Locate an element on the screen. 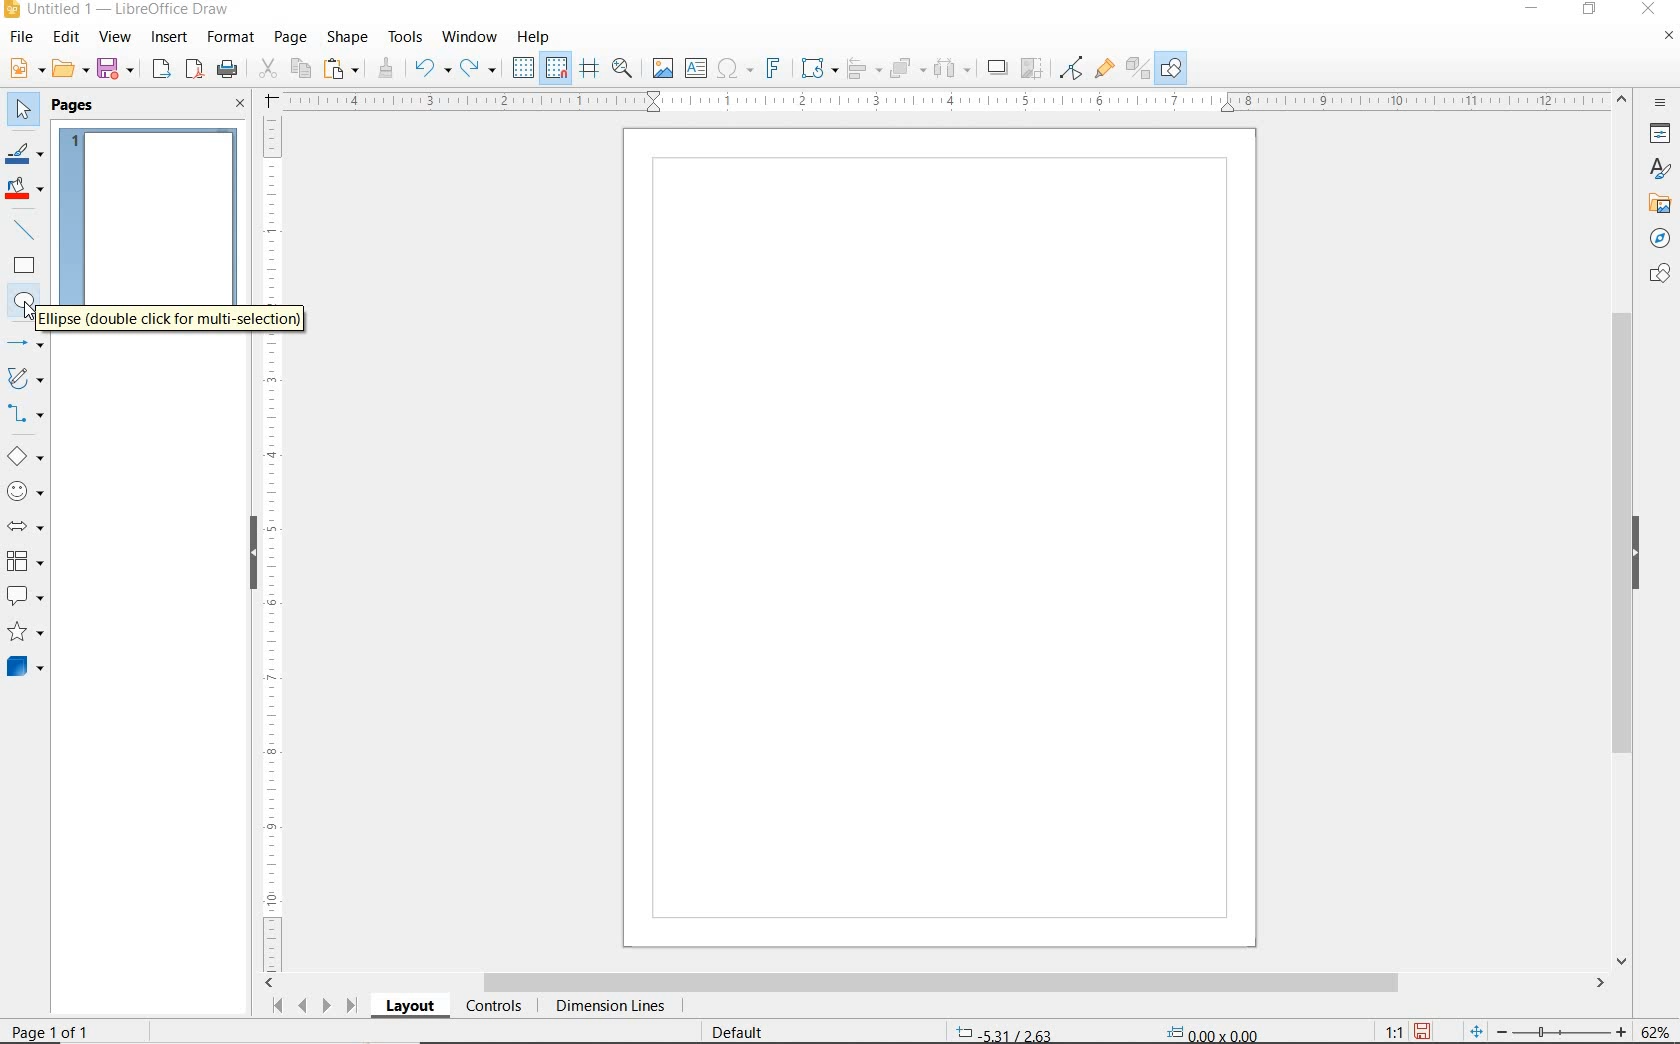  SHOW GLUEPOINT FUNCTIONS is located at coordinates (1104, 69).